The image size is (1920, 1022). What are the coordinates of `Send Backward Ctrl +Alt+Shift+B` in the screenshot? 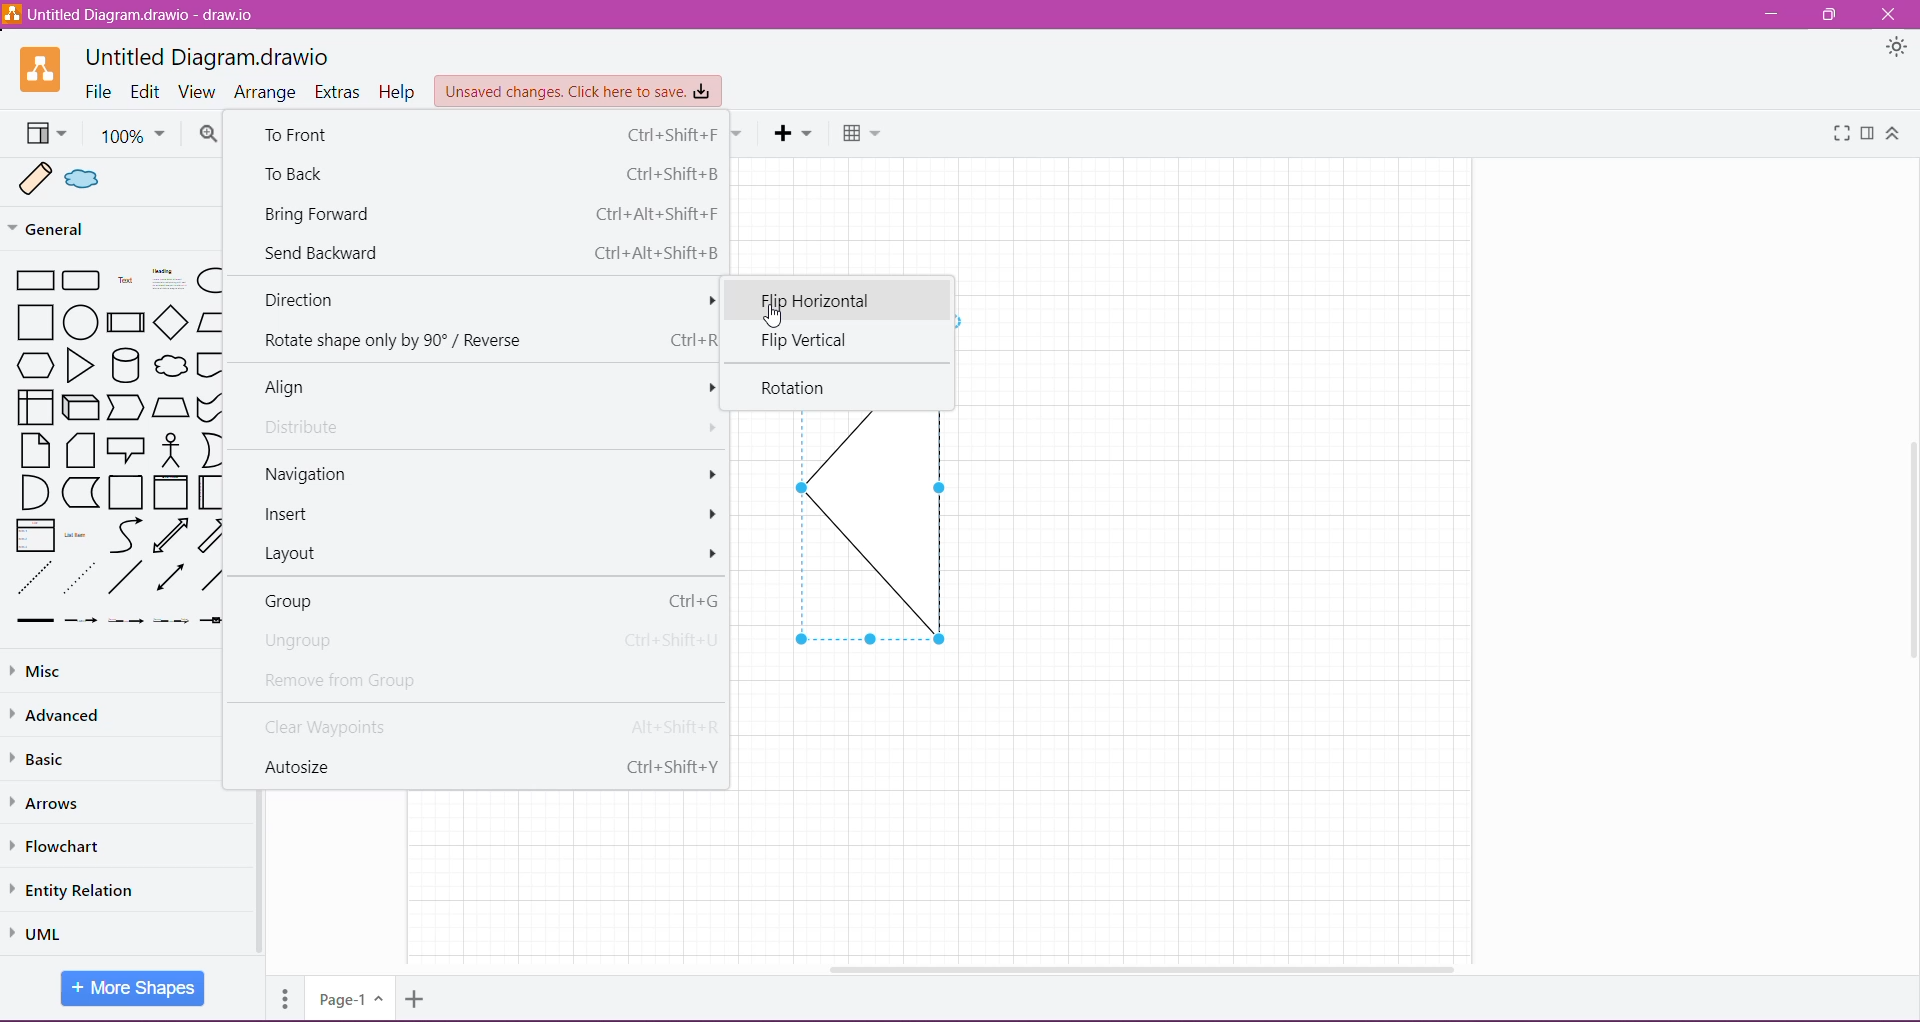 It's located at (493, 256).